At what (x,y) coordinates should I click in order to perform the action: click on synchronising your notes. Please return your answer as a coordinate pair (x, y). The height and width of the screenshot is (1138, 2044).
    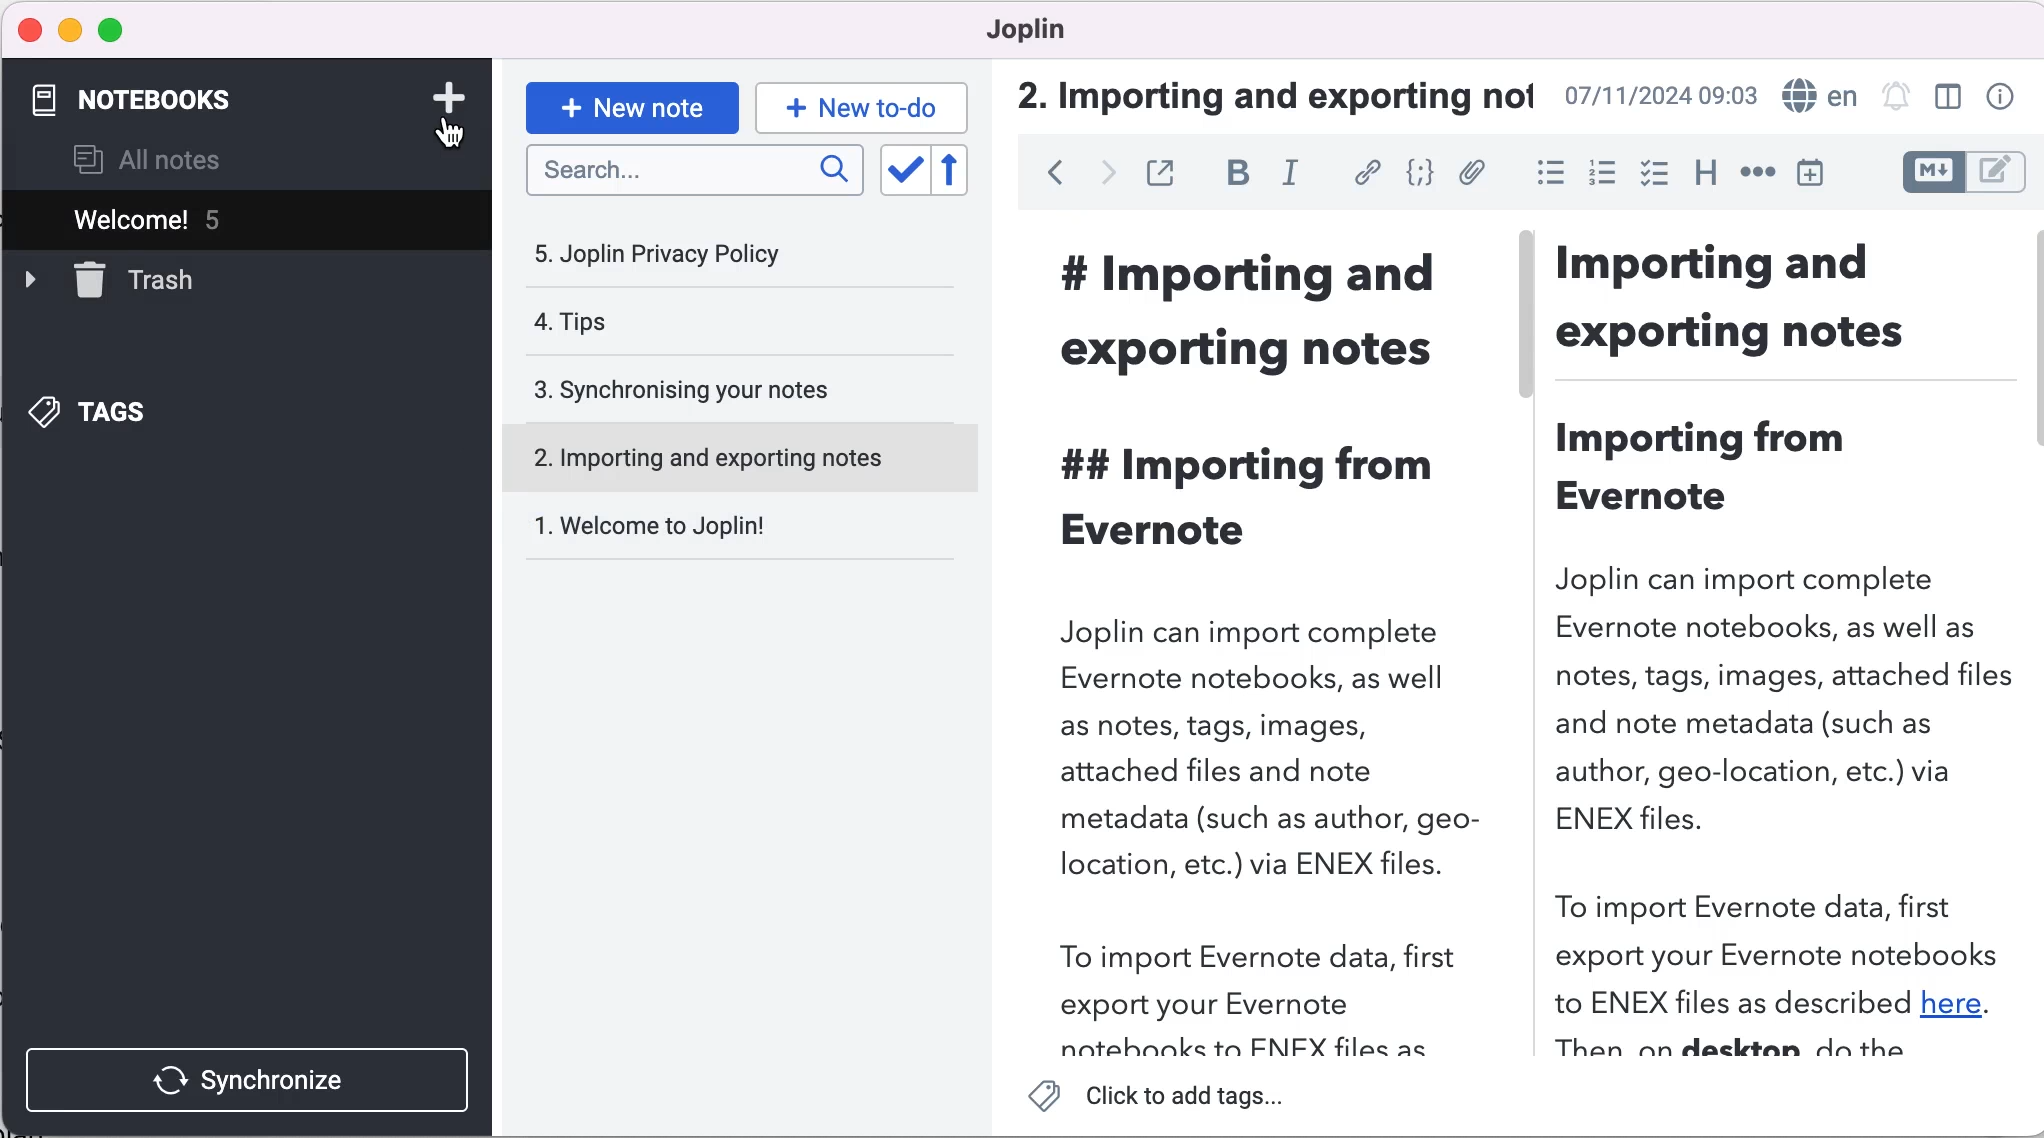
    Looking at the image, I should click on (714, 389).